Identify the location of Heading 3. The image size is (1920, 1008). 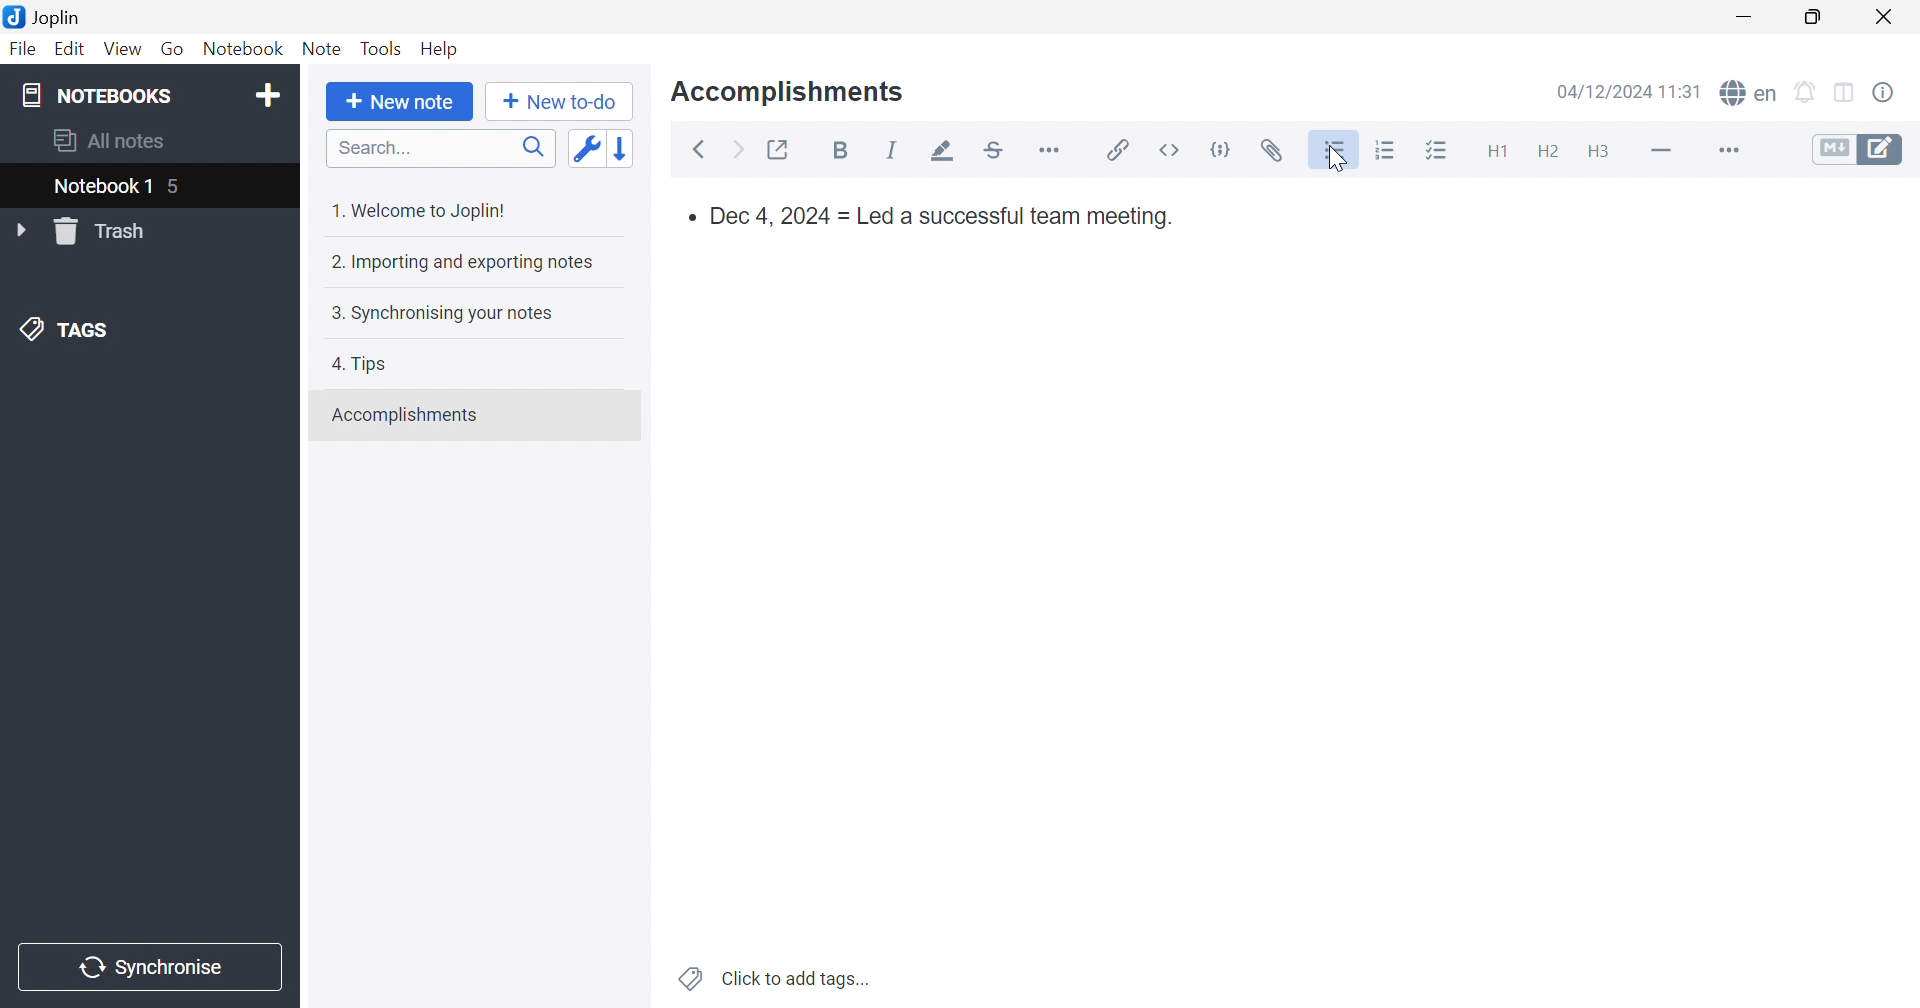
(1603, 150).